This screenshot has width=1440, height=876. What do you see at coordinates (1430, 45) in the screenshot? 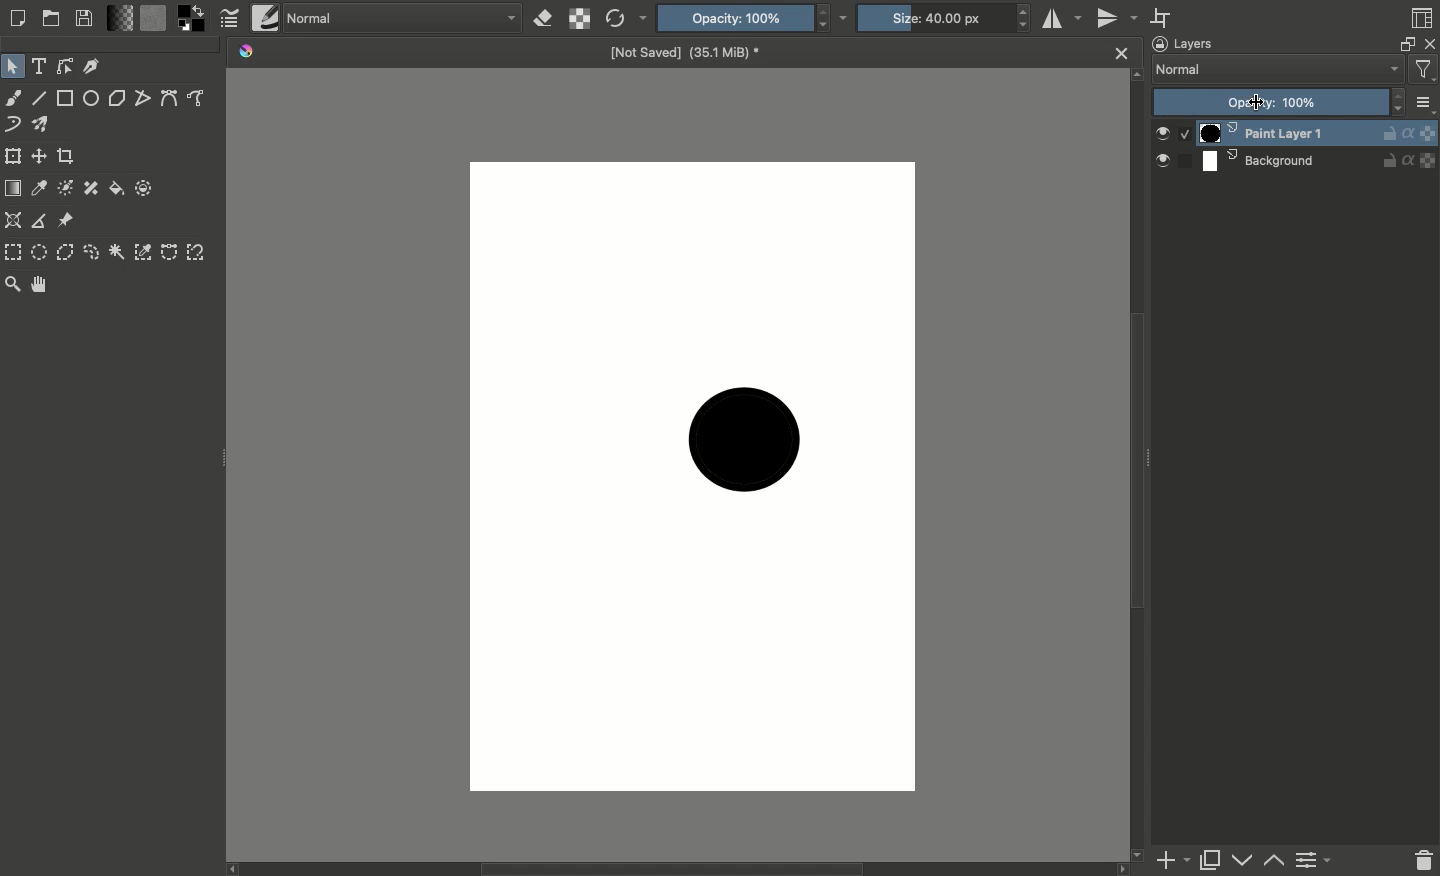
I see `Close` at bounding box center [1430, 45].